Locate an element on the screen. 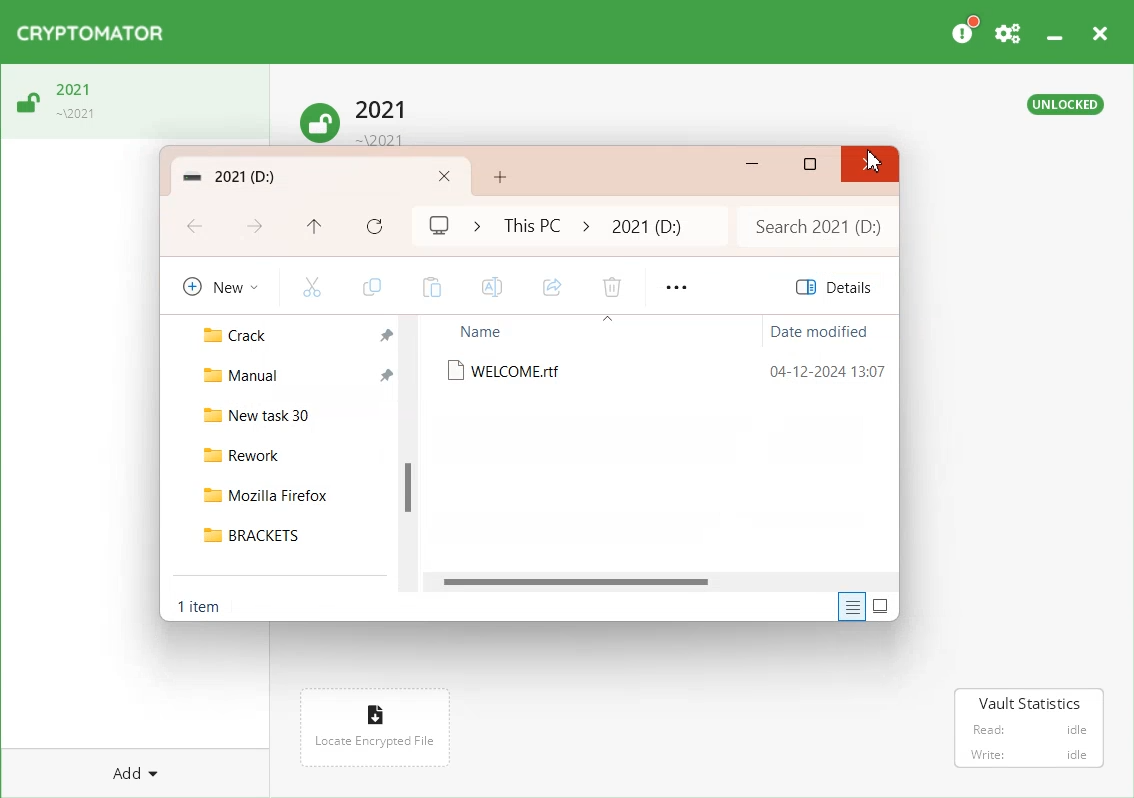 The height and width of the screenshot is (798, 1134). Add is located at coordinates (135, 772).